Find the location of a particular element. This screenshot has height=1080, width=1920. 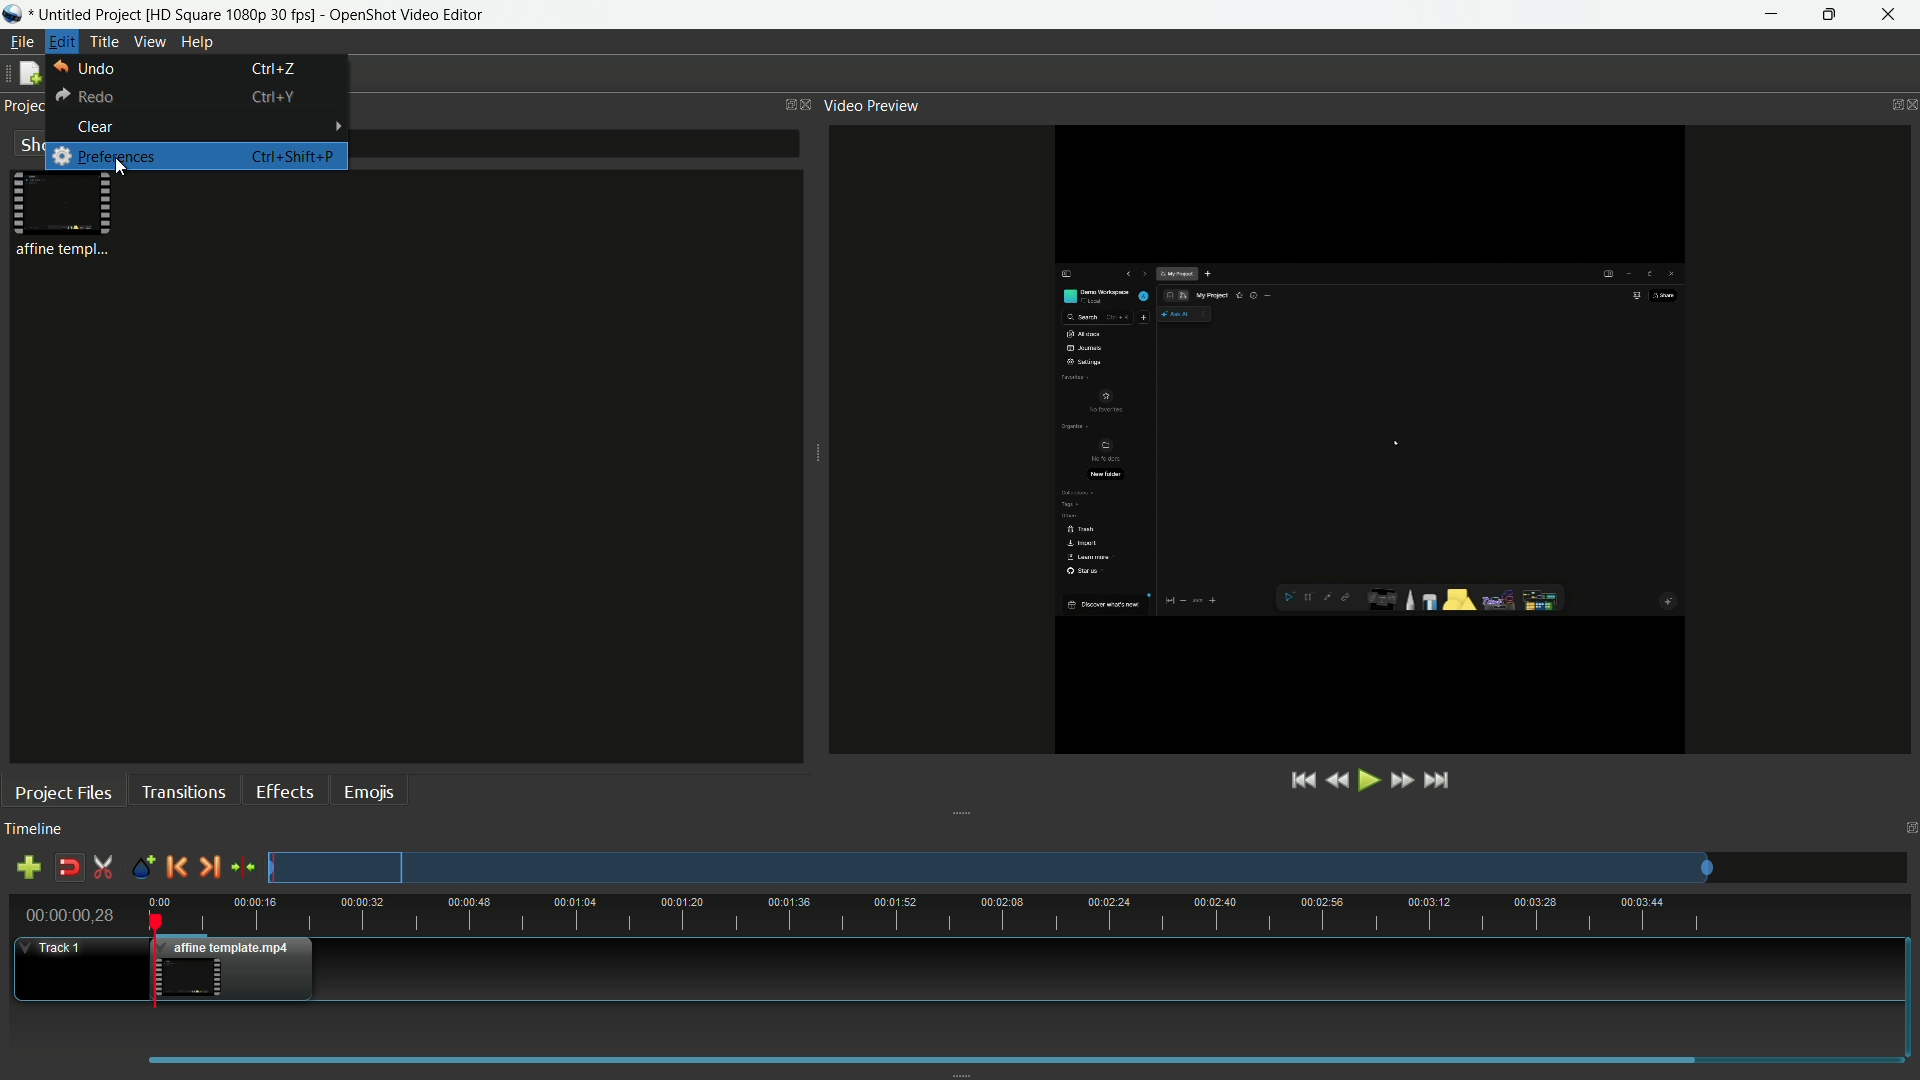

maximize is located at coordinates (1829, 15).